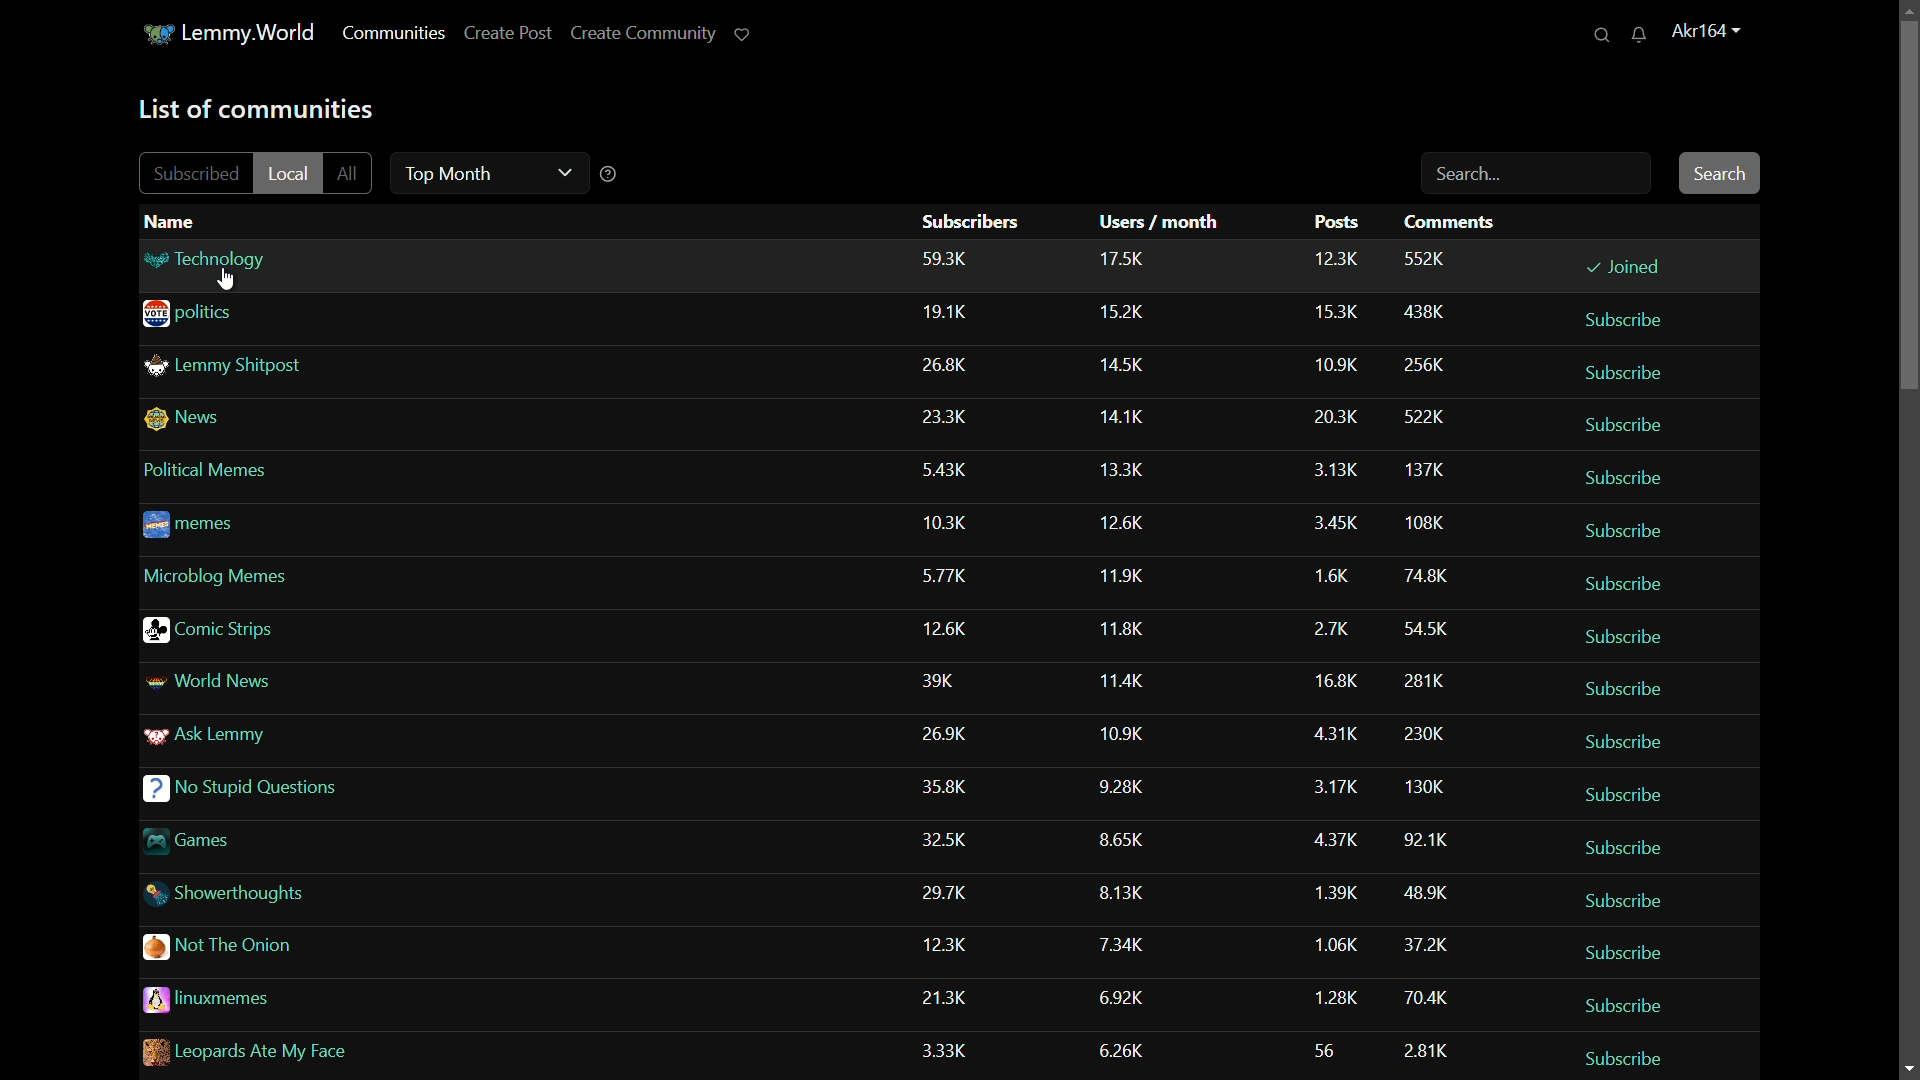 The width and height of the screenshot is (1920, 1080). What do you see at coordinates (949, 660) in the screenshot?
I see `subscribers` at bounding box center [949, 660].